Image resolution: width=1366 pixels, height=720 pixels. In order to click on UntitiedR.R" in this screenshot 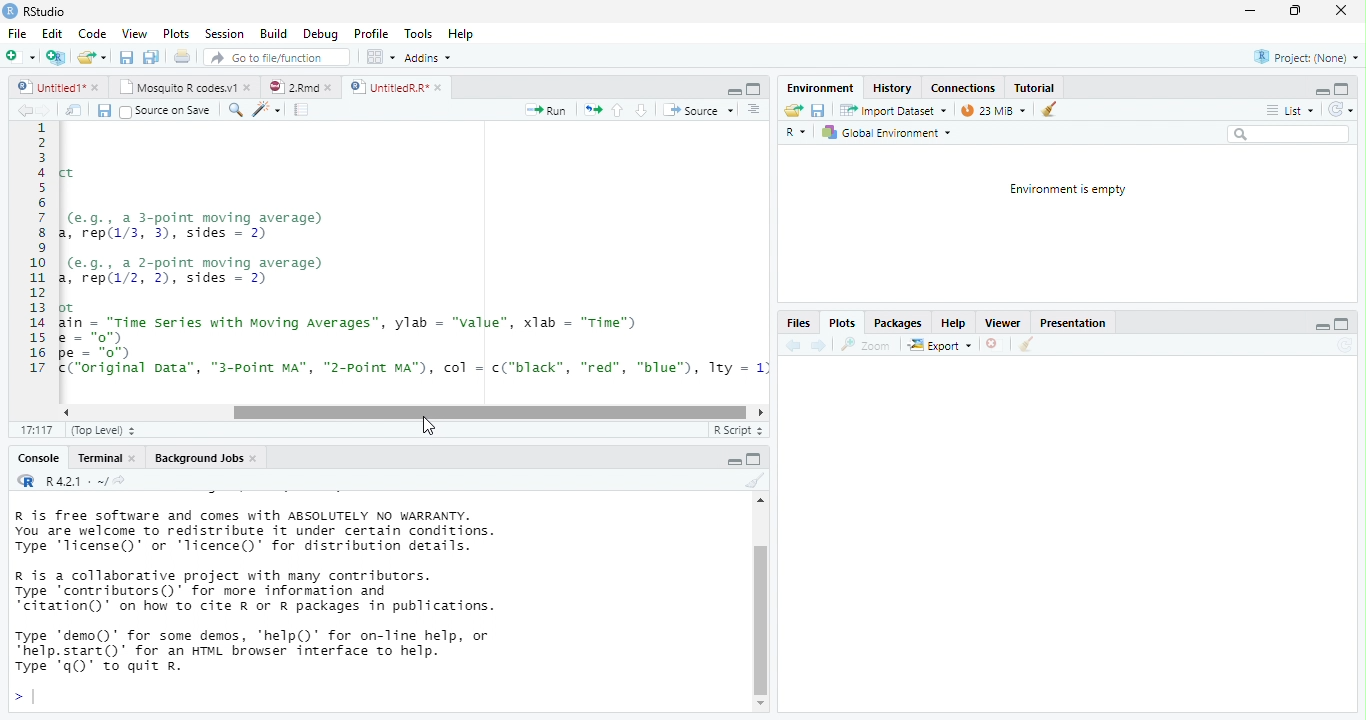, I will do `click(387, 87)`.